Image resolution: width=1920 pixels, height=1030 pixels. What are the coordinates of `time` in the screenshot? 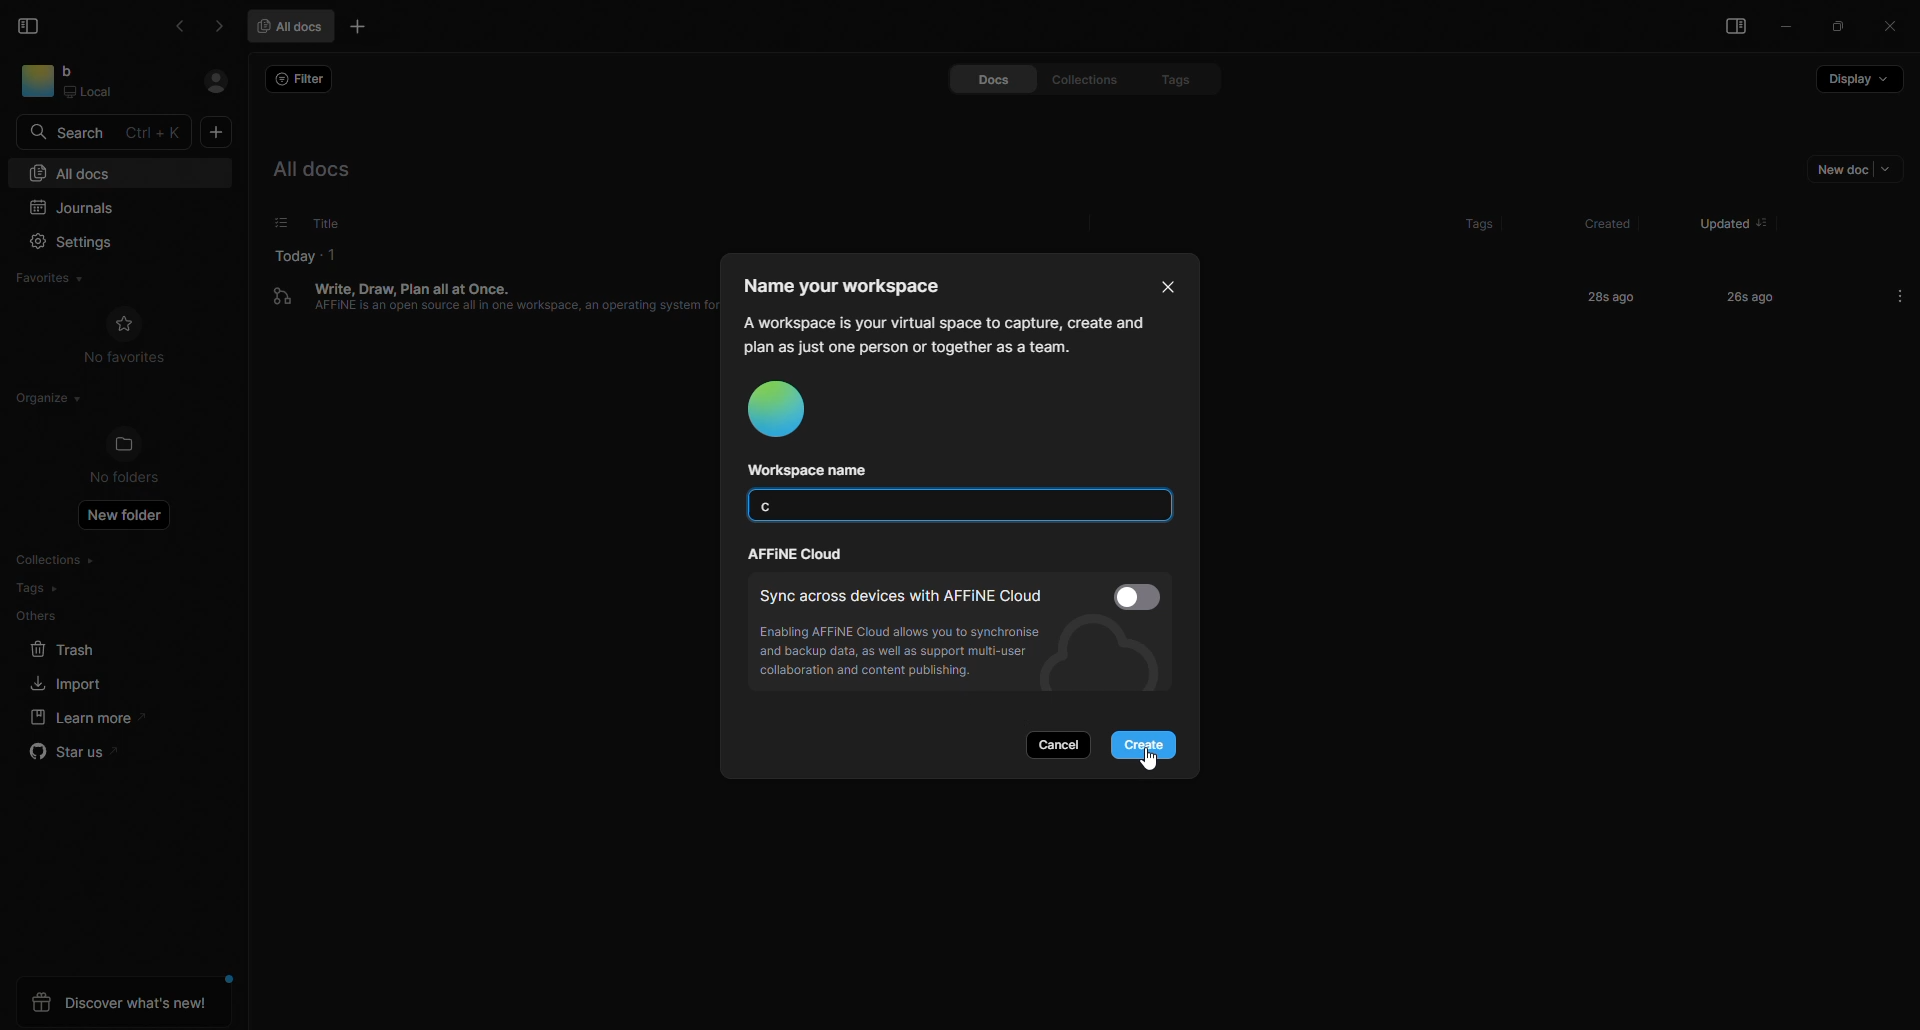 It's located at (1735, 296).